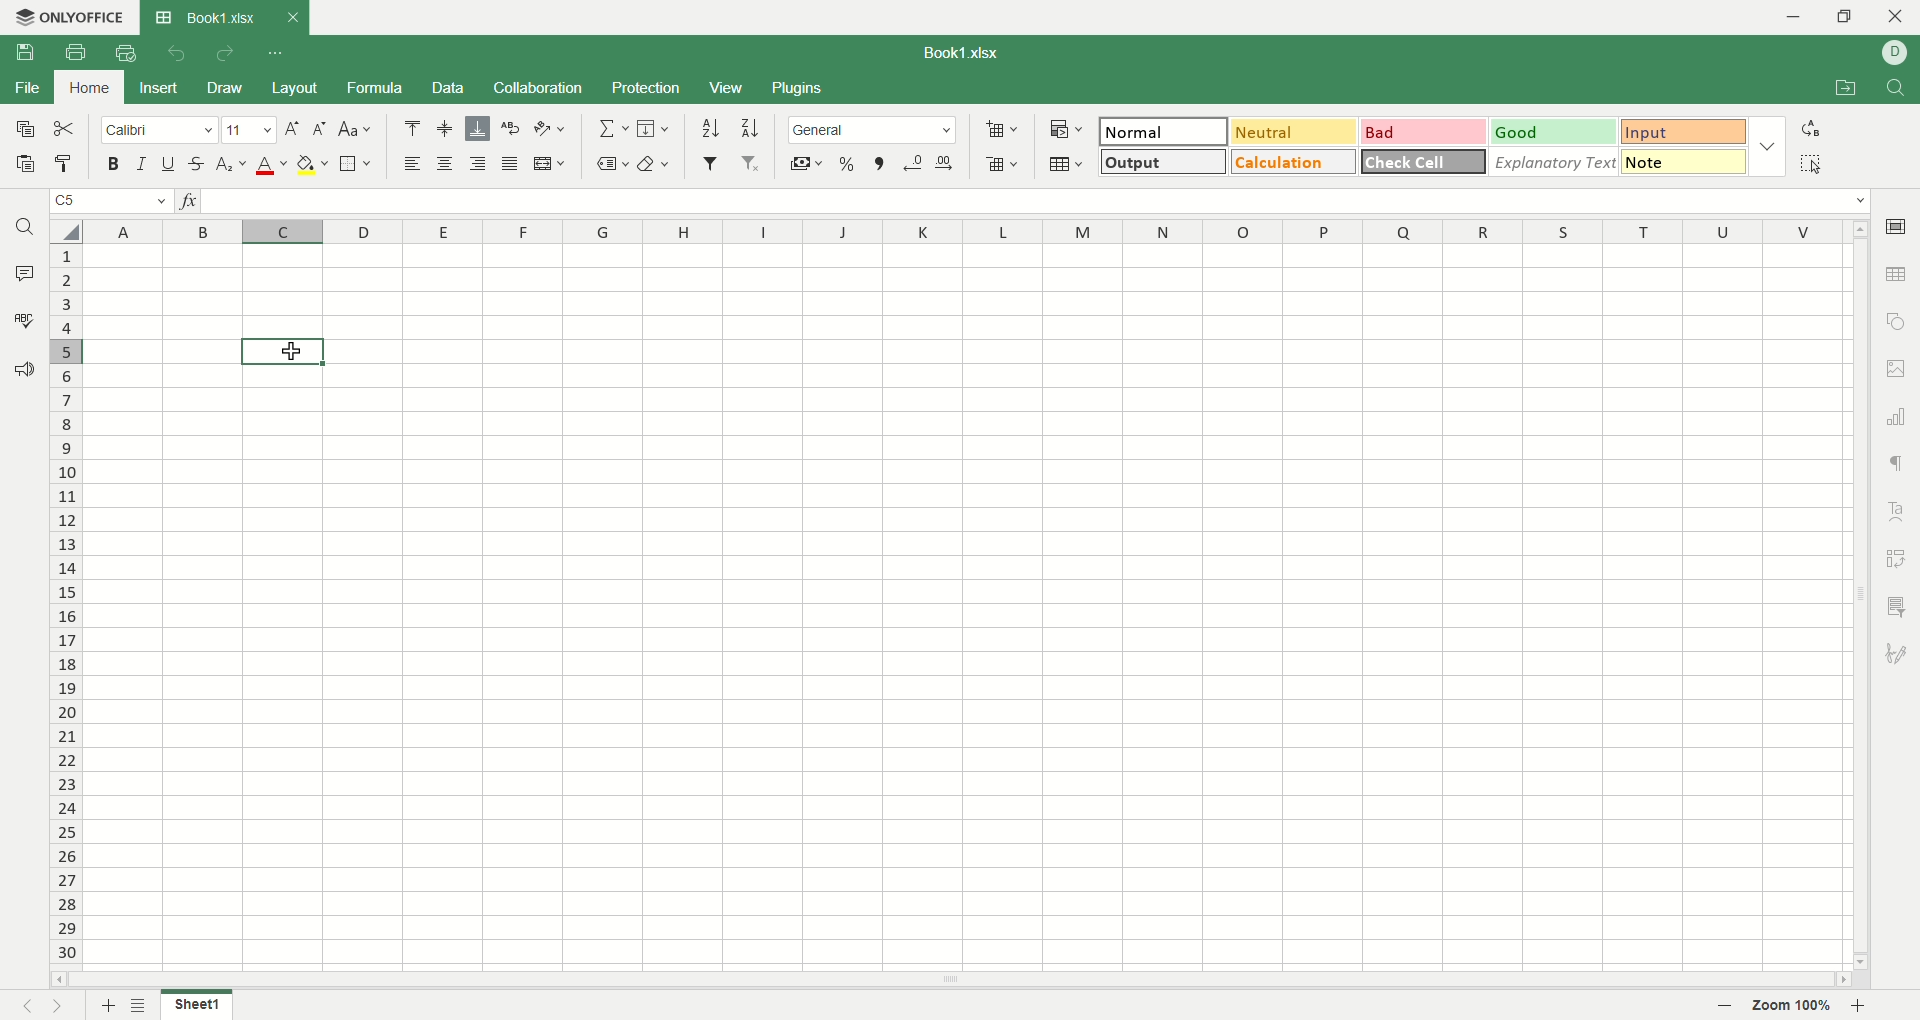 The image size is (1920, 1020). I want to click on insert function, so click(193, 203).